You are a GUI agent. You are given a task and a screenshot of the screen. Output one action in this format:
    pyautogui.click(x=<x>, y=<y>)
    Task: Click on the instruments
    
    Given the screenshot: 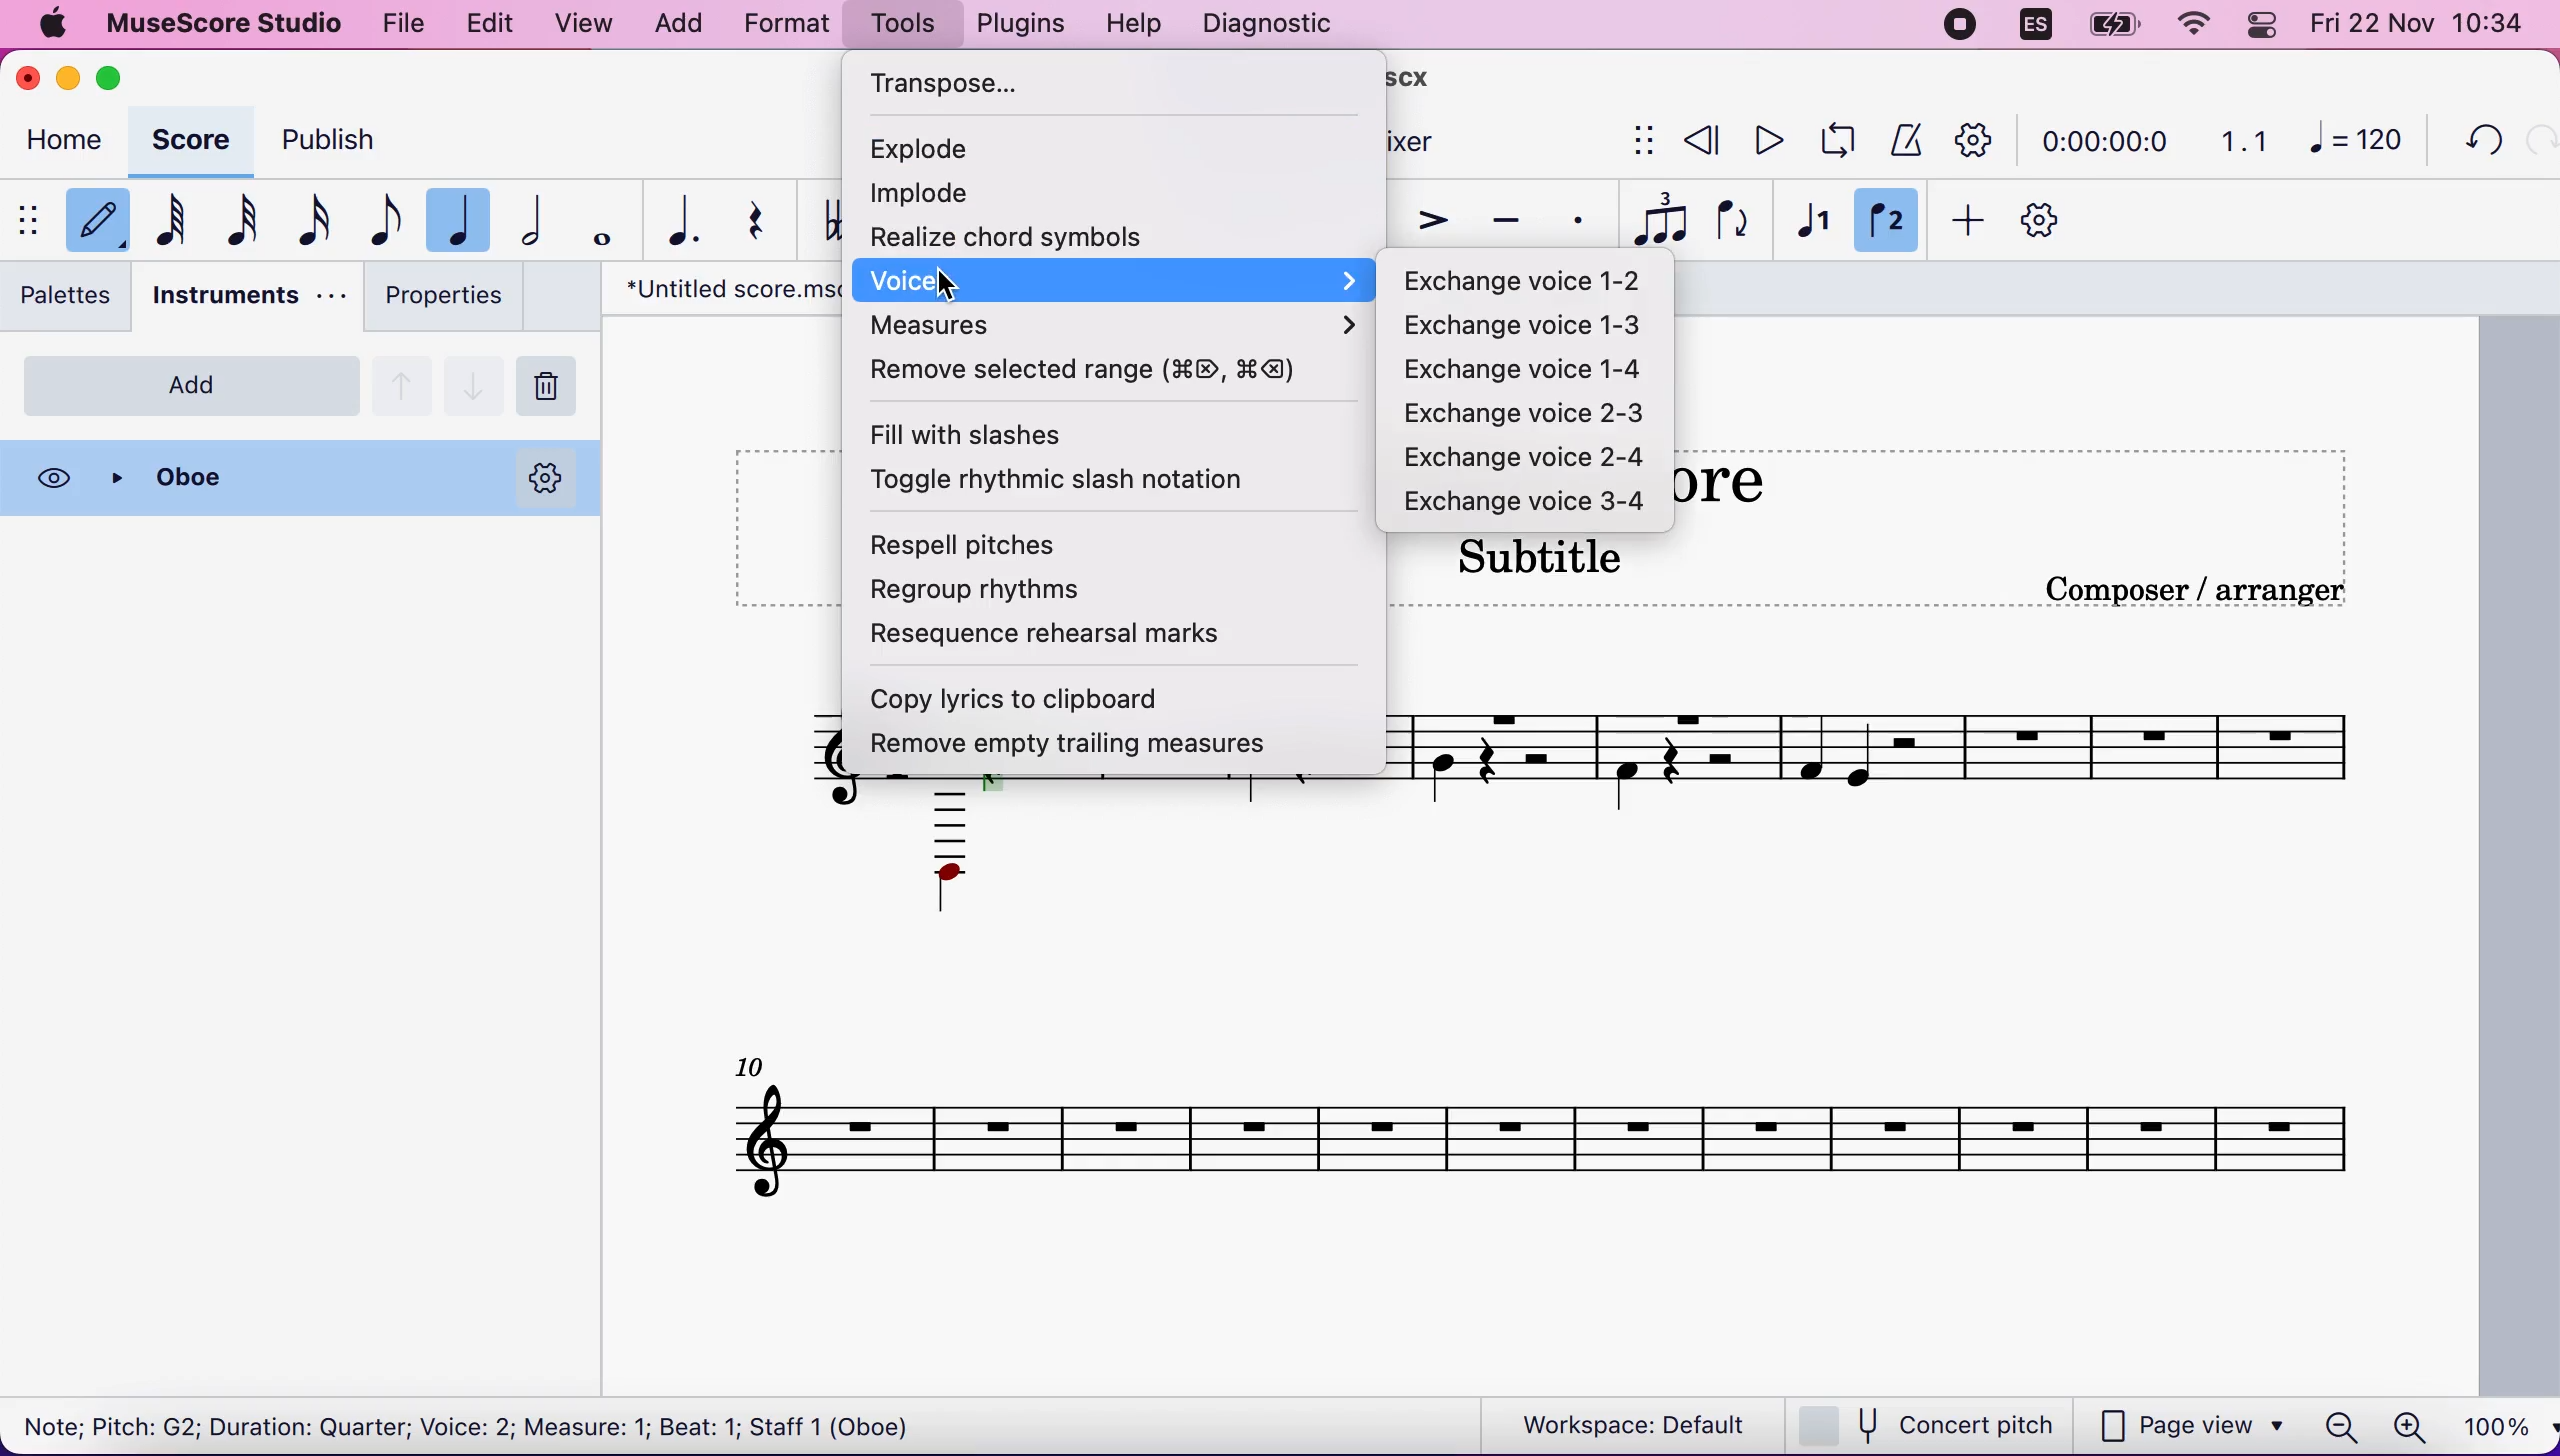 What is the action you would take?
    pyautogui.click(x=248, y=295)
    